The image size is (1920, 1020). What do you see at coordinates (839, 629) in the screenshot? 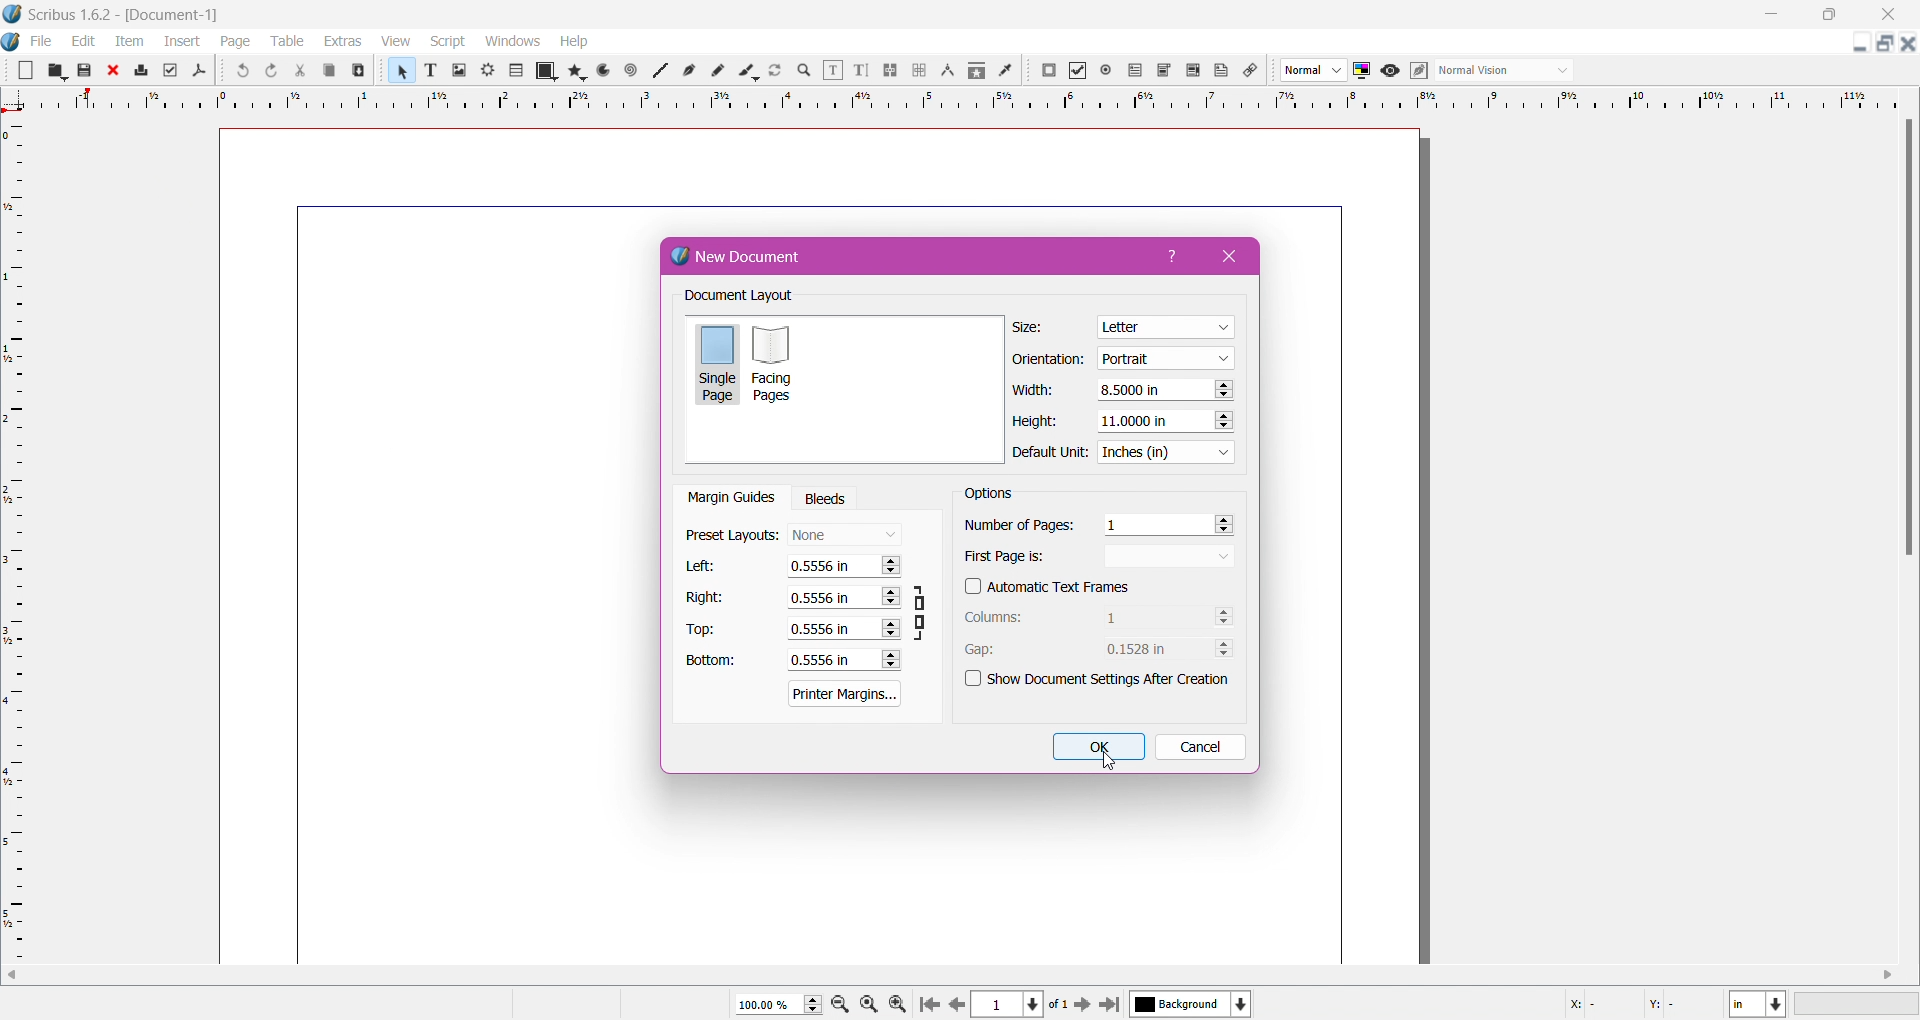
I see `0.5556in [$1` at bounding box center [839, 629].